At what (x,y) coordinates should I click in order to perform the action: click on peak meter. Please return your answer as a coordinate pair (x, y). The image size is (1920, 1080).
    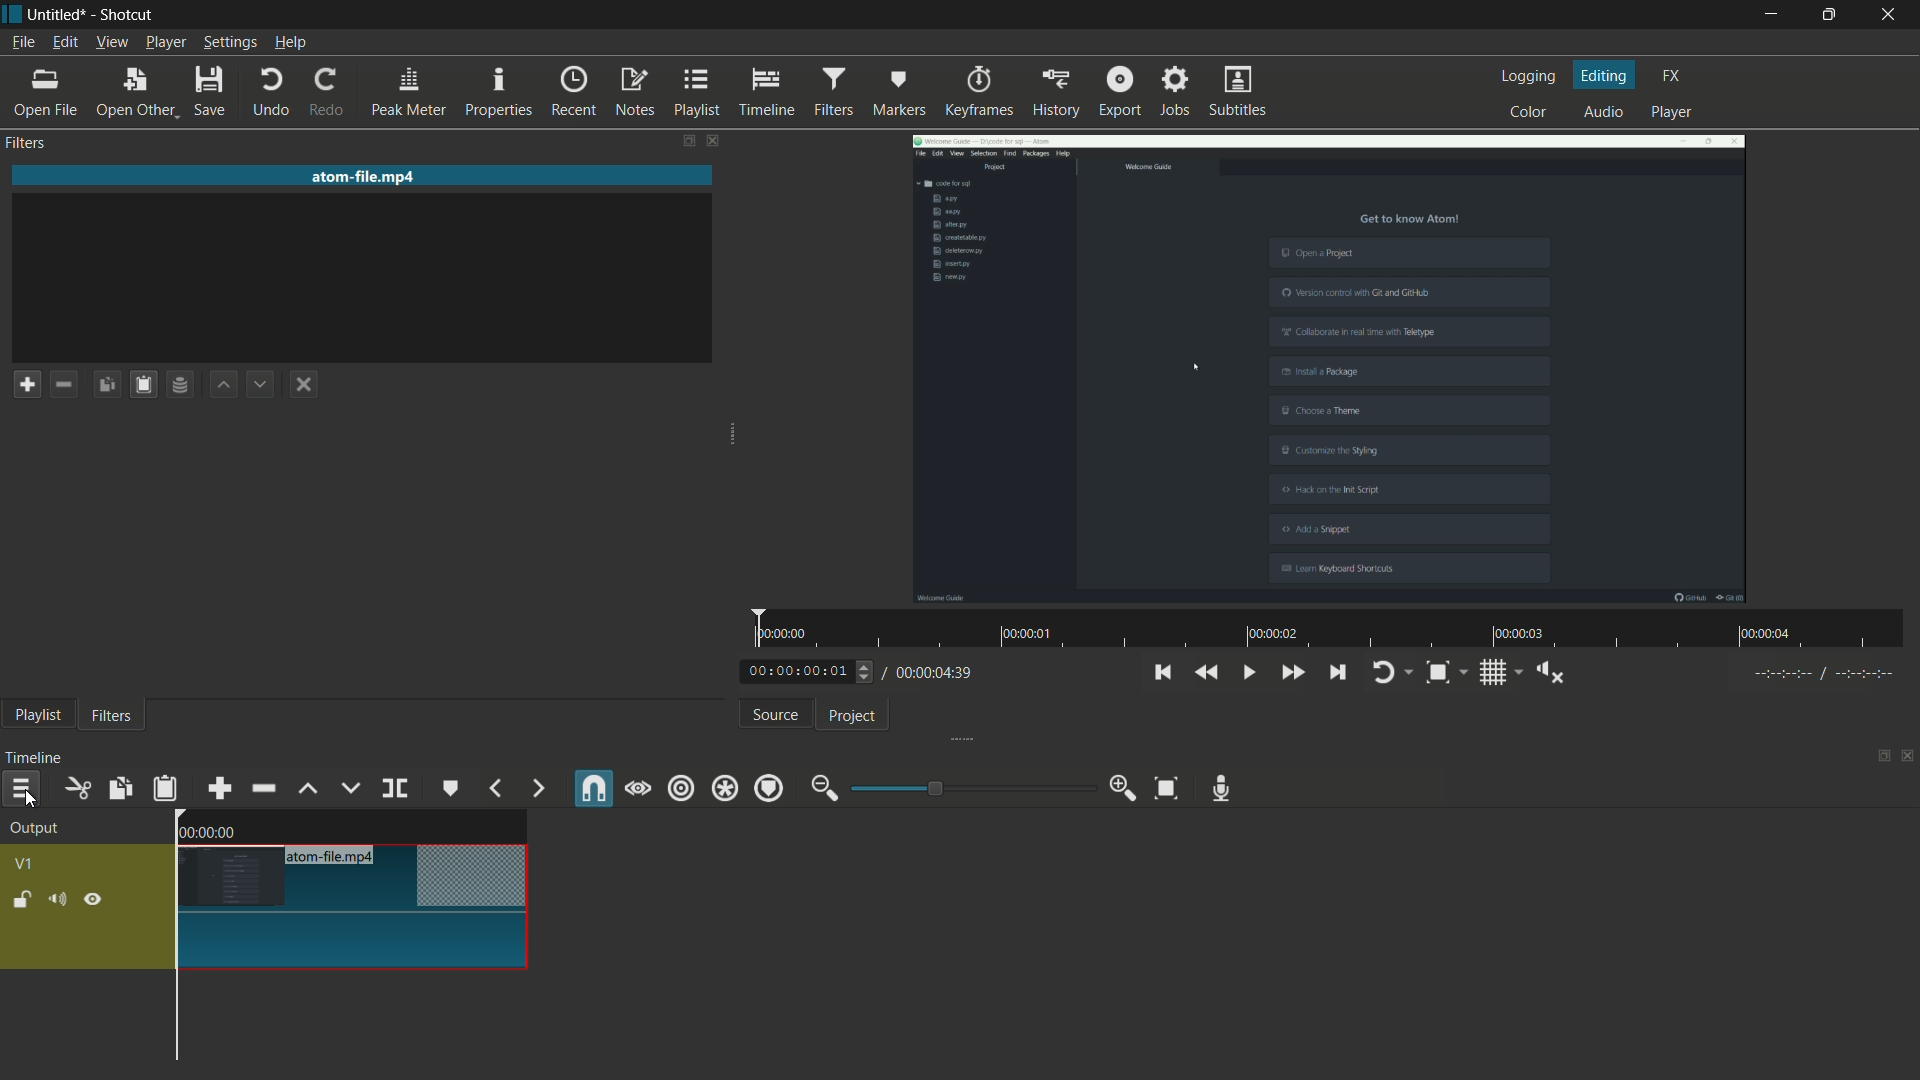
    Looking at the image, I should click on (407, 91).